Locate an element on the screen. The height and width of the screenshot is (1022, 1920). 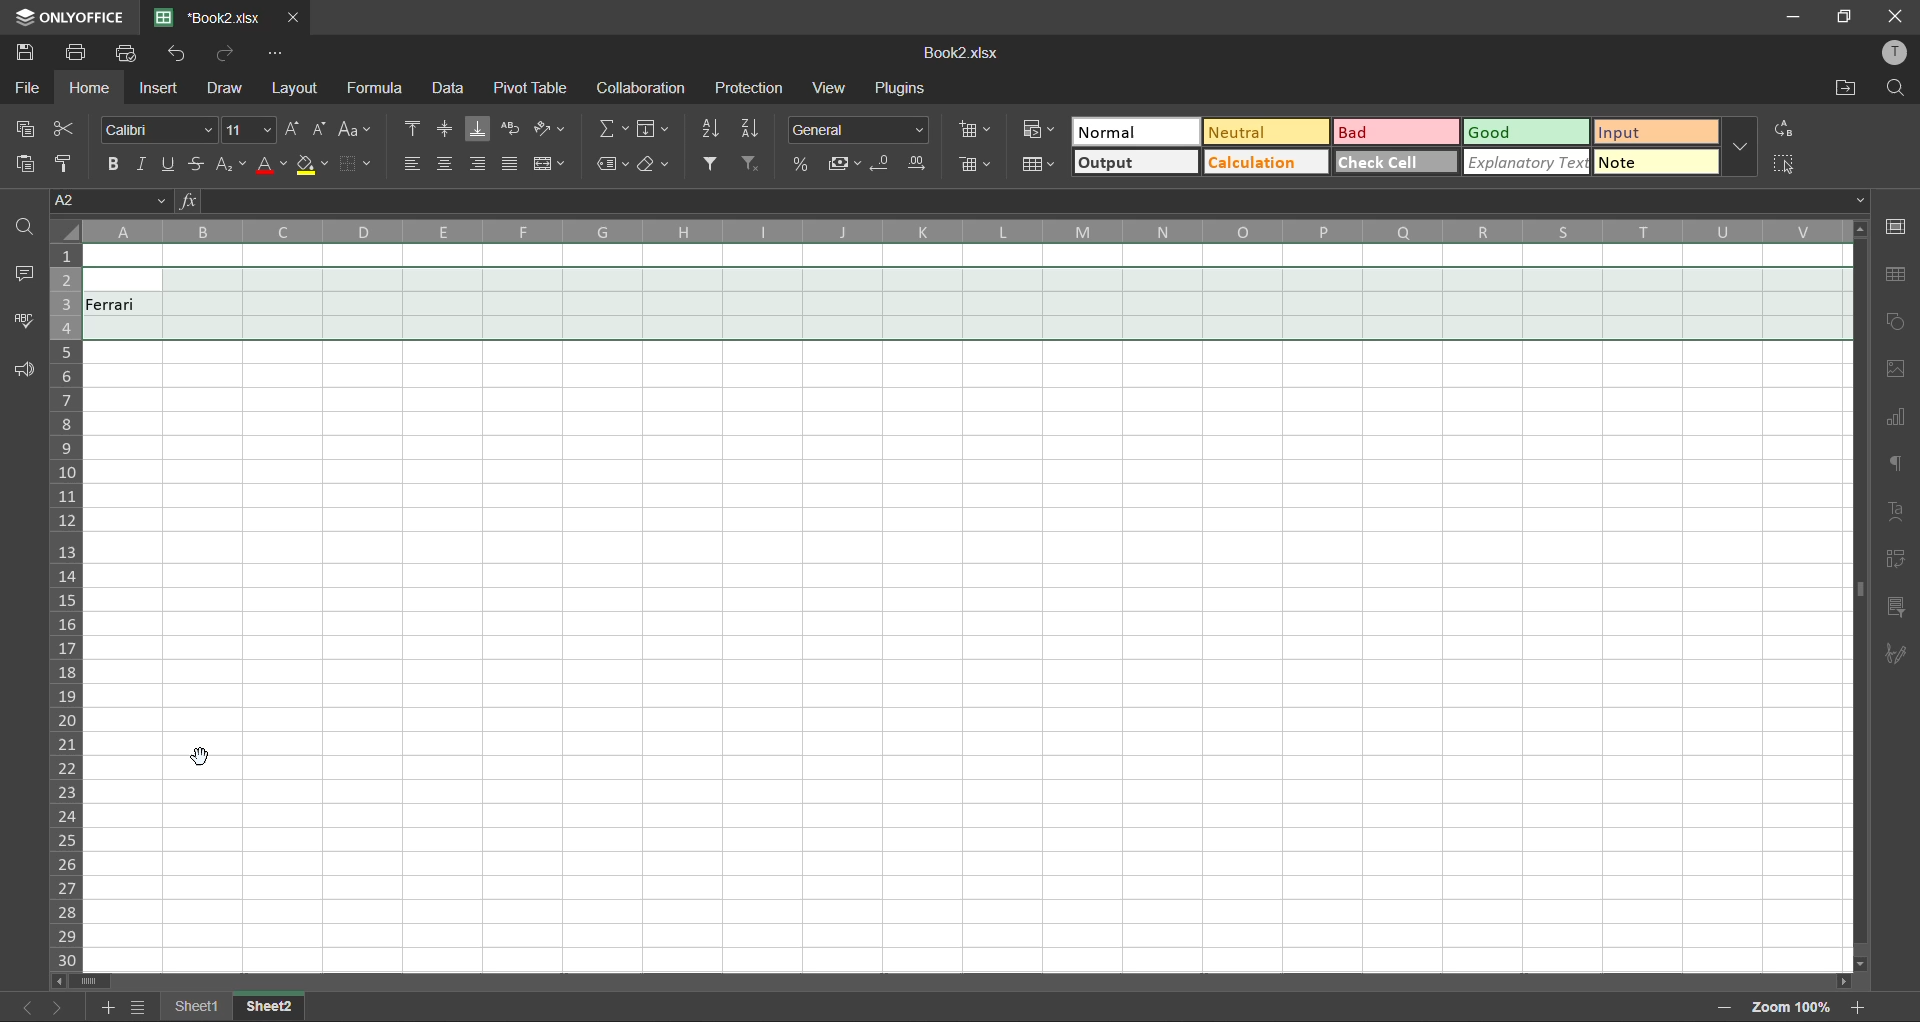
format as table is located at coordinates (1042, 166).